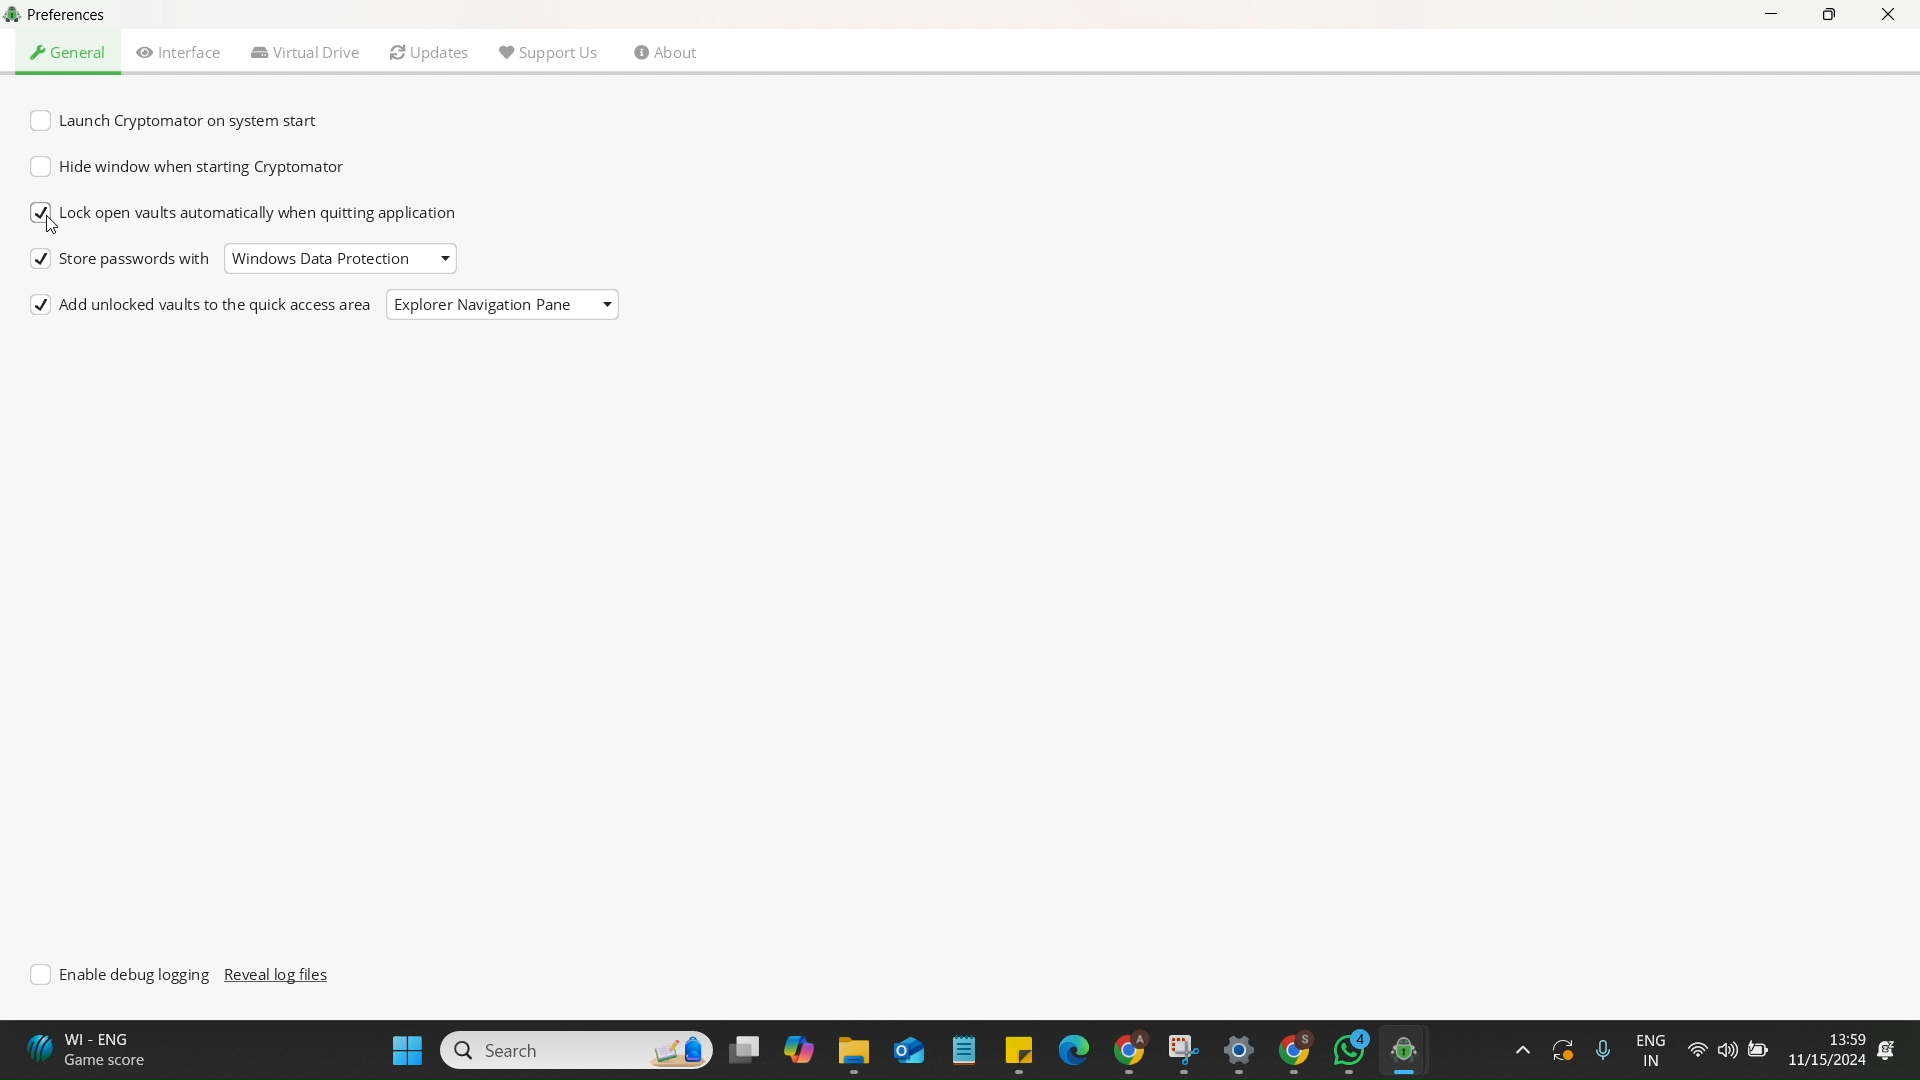  What do you see at coordinates (320, 259) in the screenshot?
I see `Window Data Protection` at bounding box center [320, 259].